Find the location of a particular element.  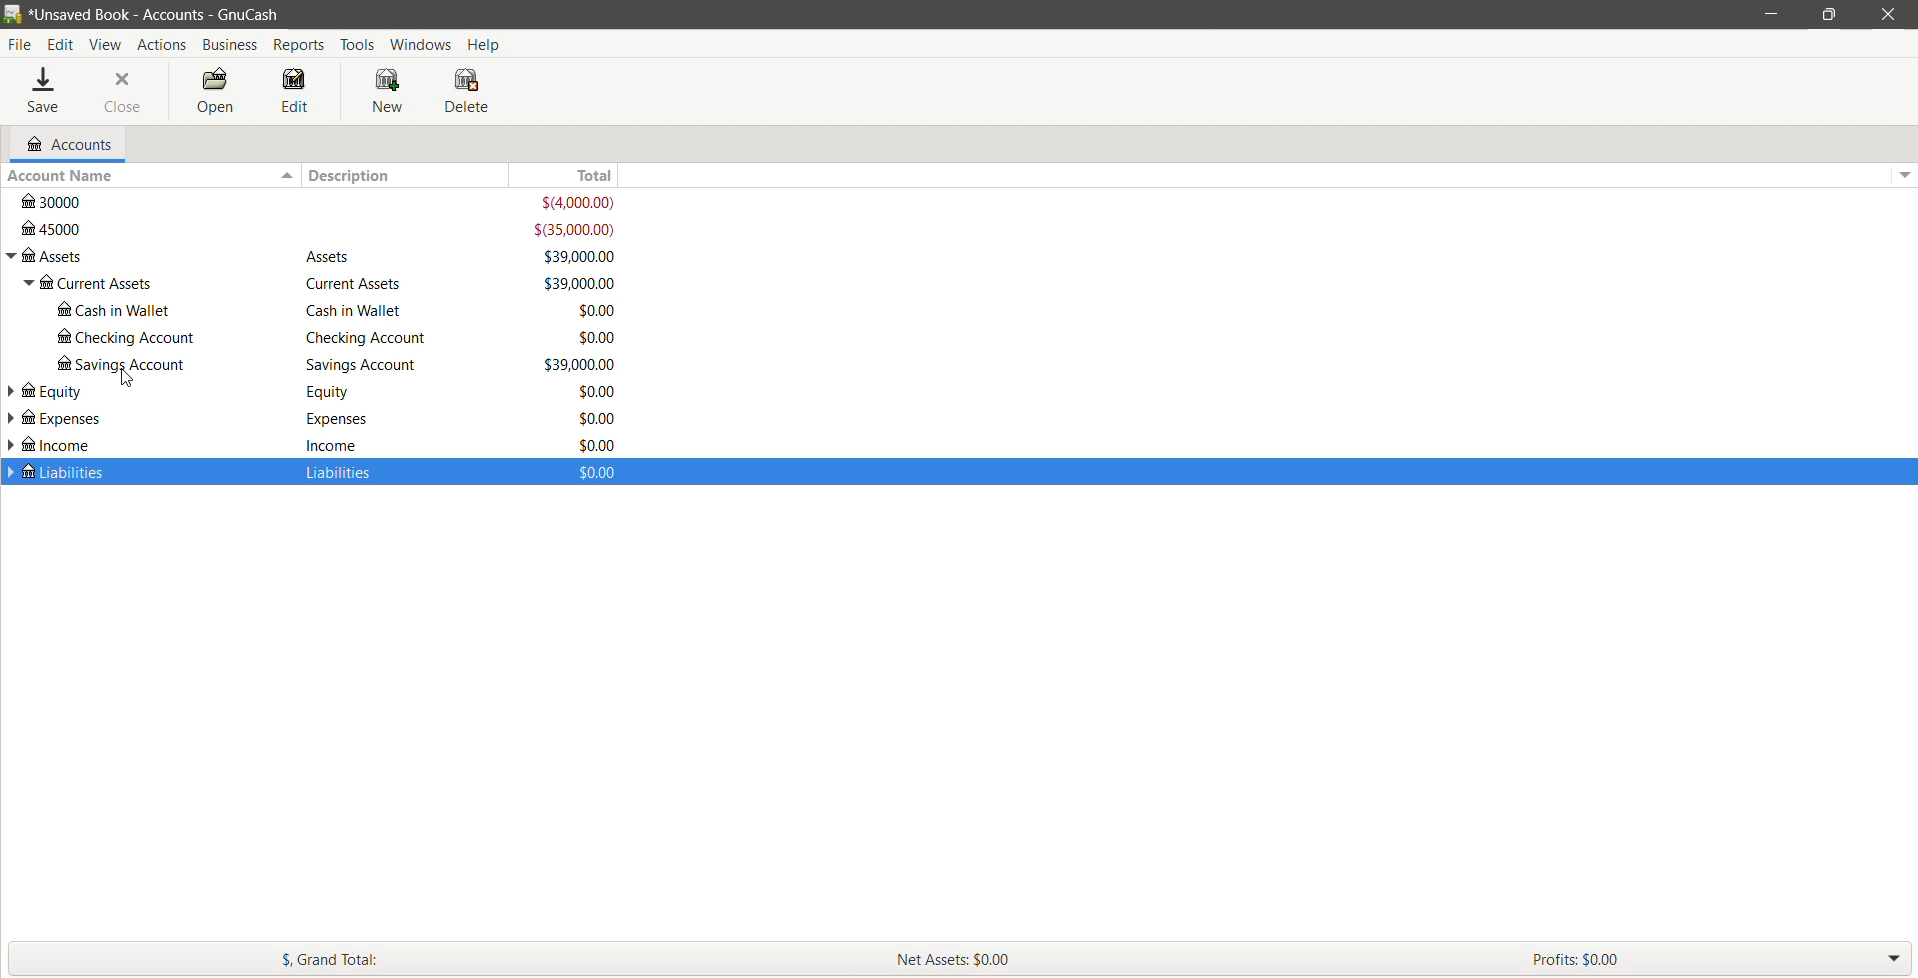

Restore Down is located at coordinates (1830, 14).